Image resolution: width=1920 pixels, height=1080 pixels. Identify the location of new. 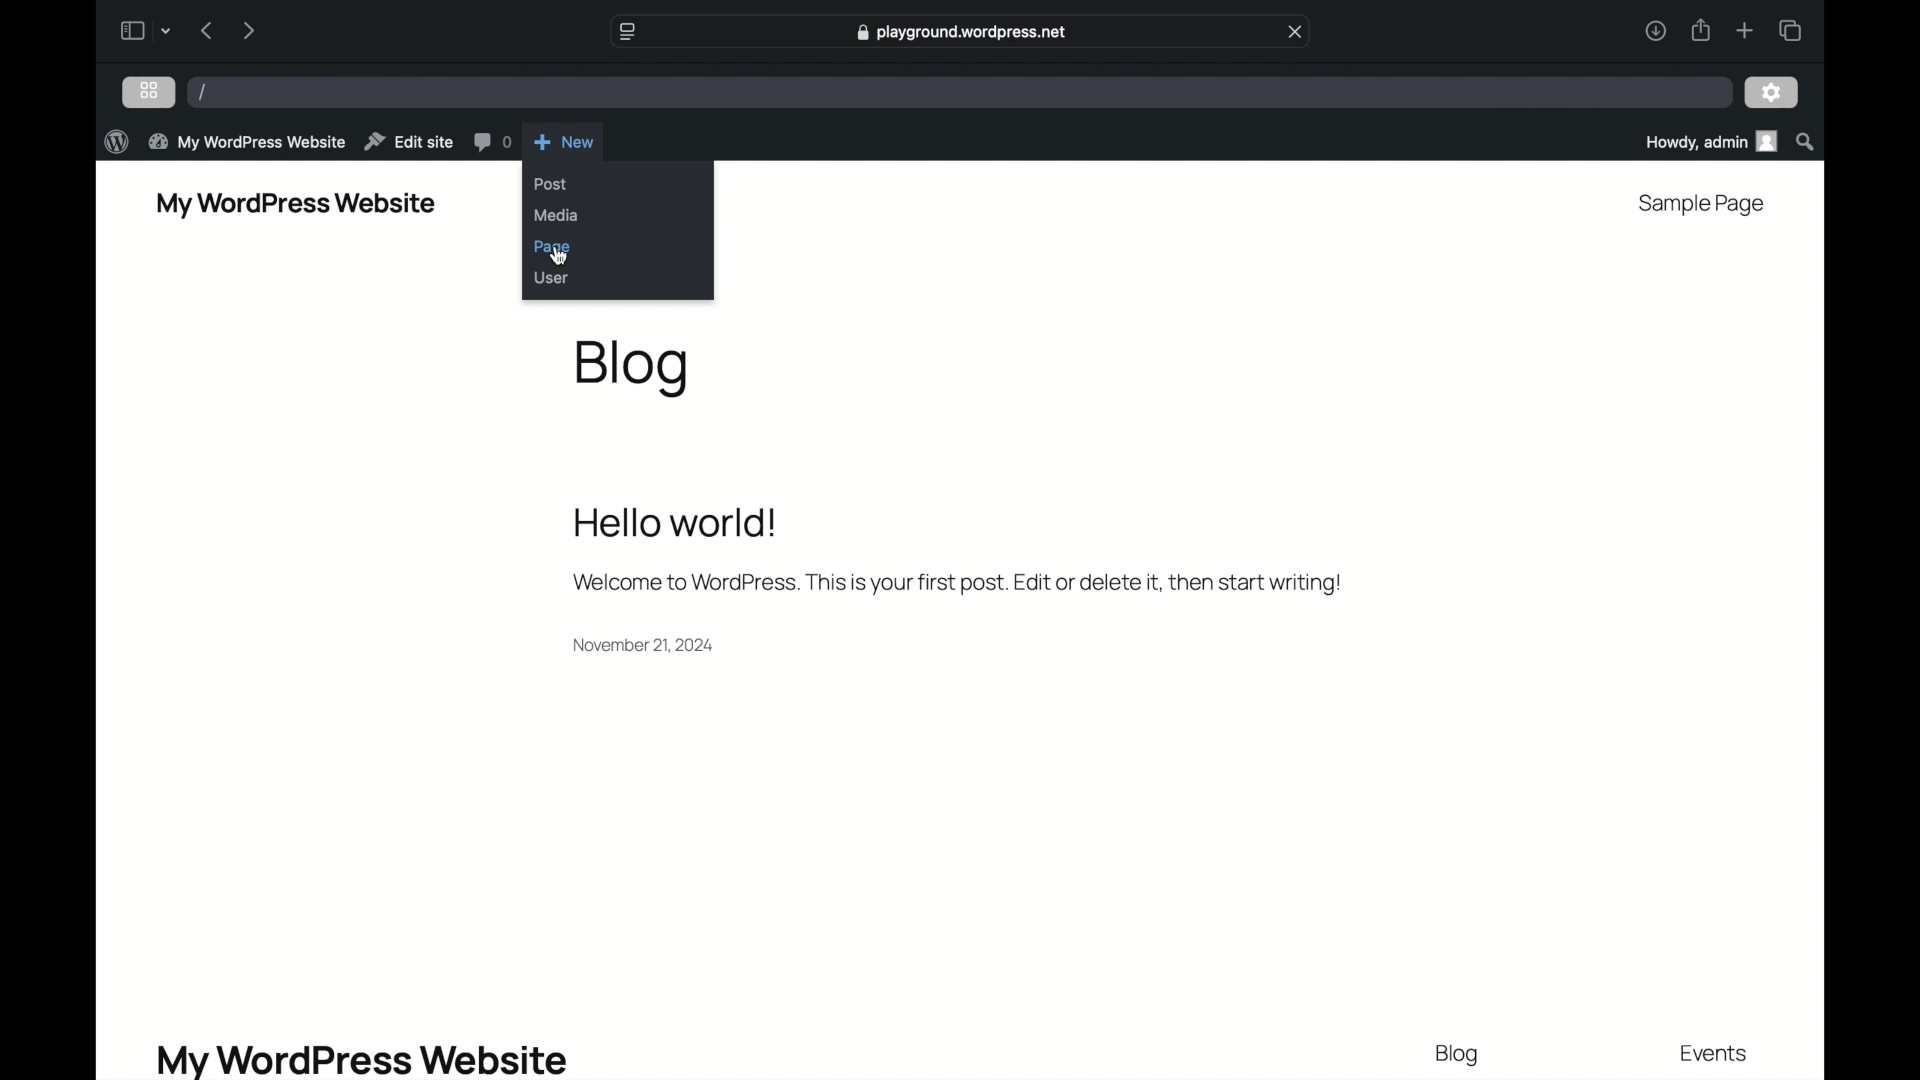
(562, 141).